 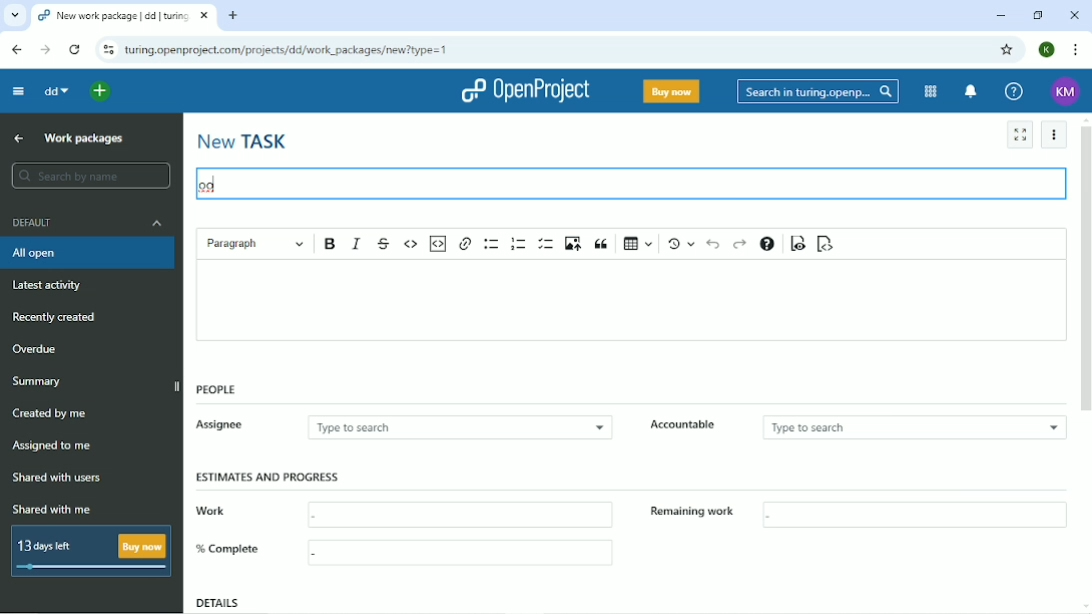 What do you see at coordinates (37, 382) in the screenshot?
I see `Summary` at bounding box center [37, 382].